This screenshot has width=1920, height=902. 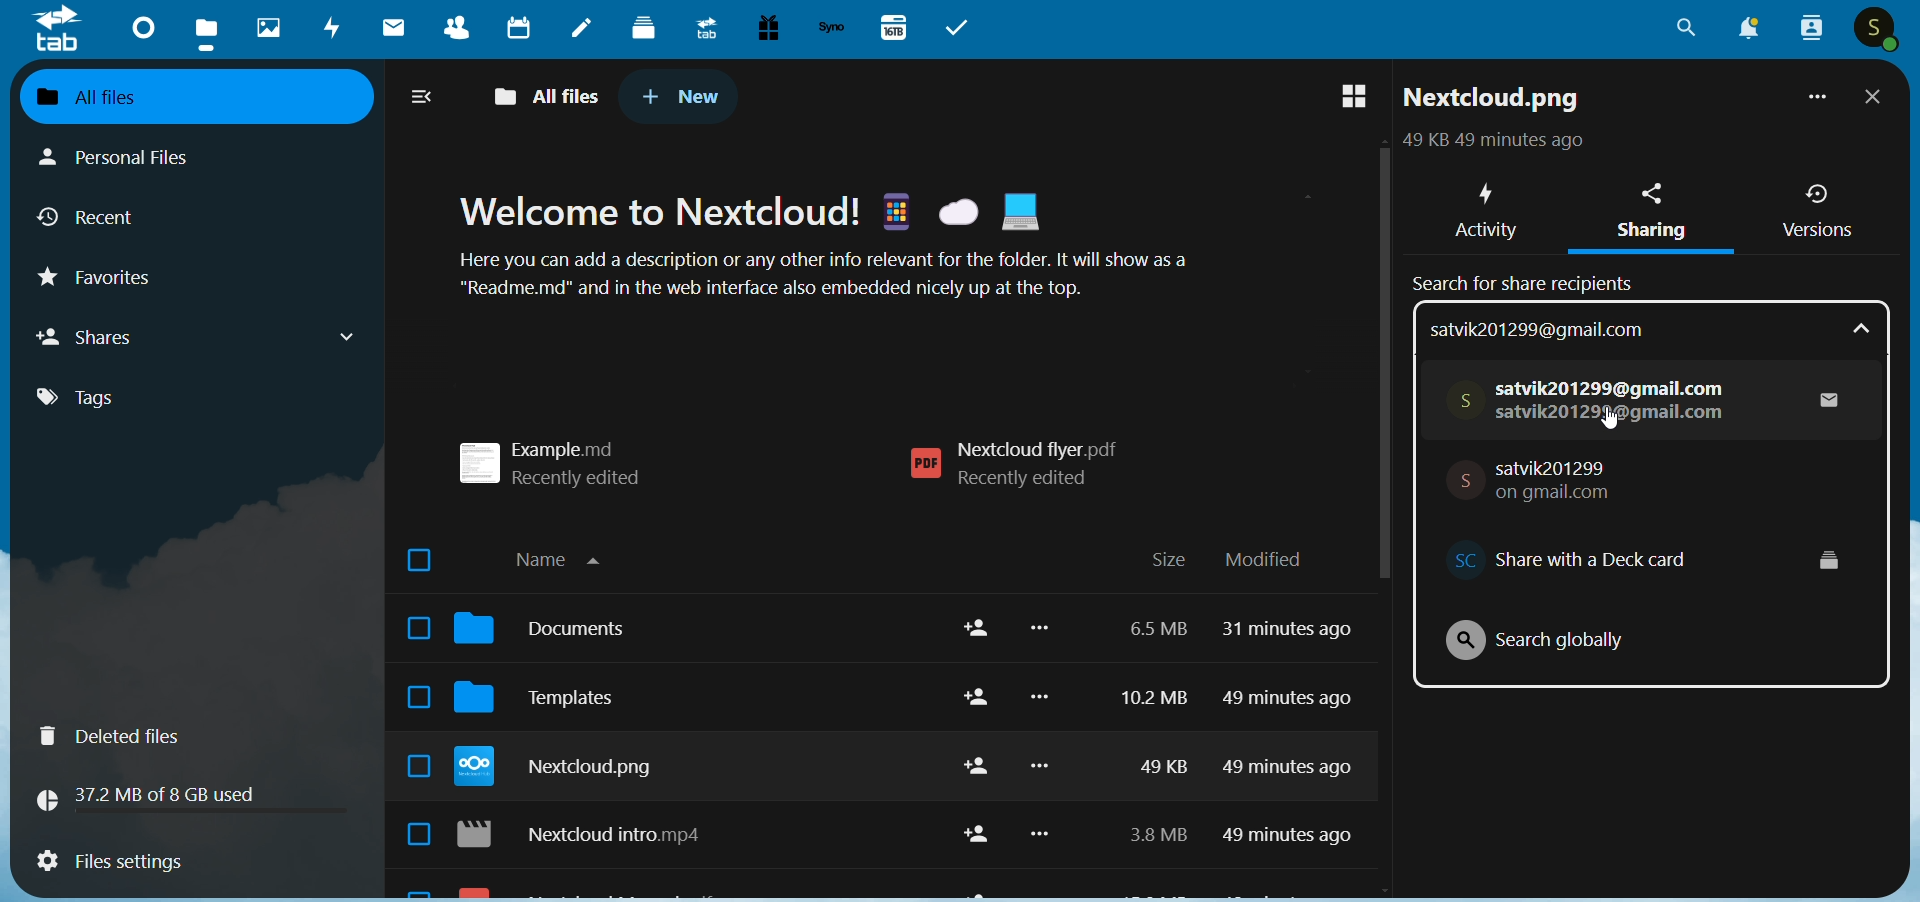 I want to click on templates, so click(x=553, y=704).